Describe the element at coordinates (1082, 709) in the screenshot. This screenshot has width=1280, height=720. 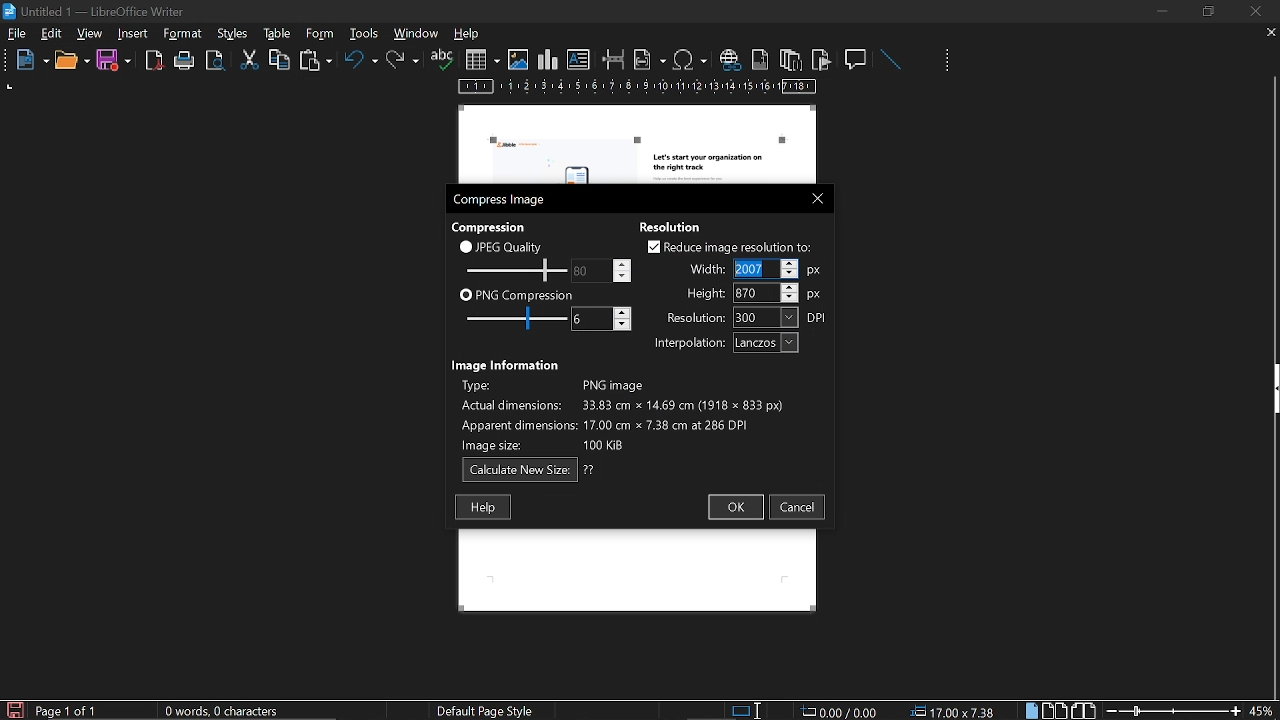
I see `book view` at that location.